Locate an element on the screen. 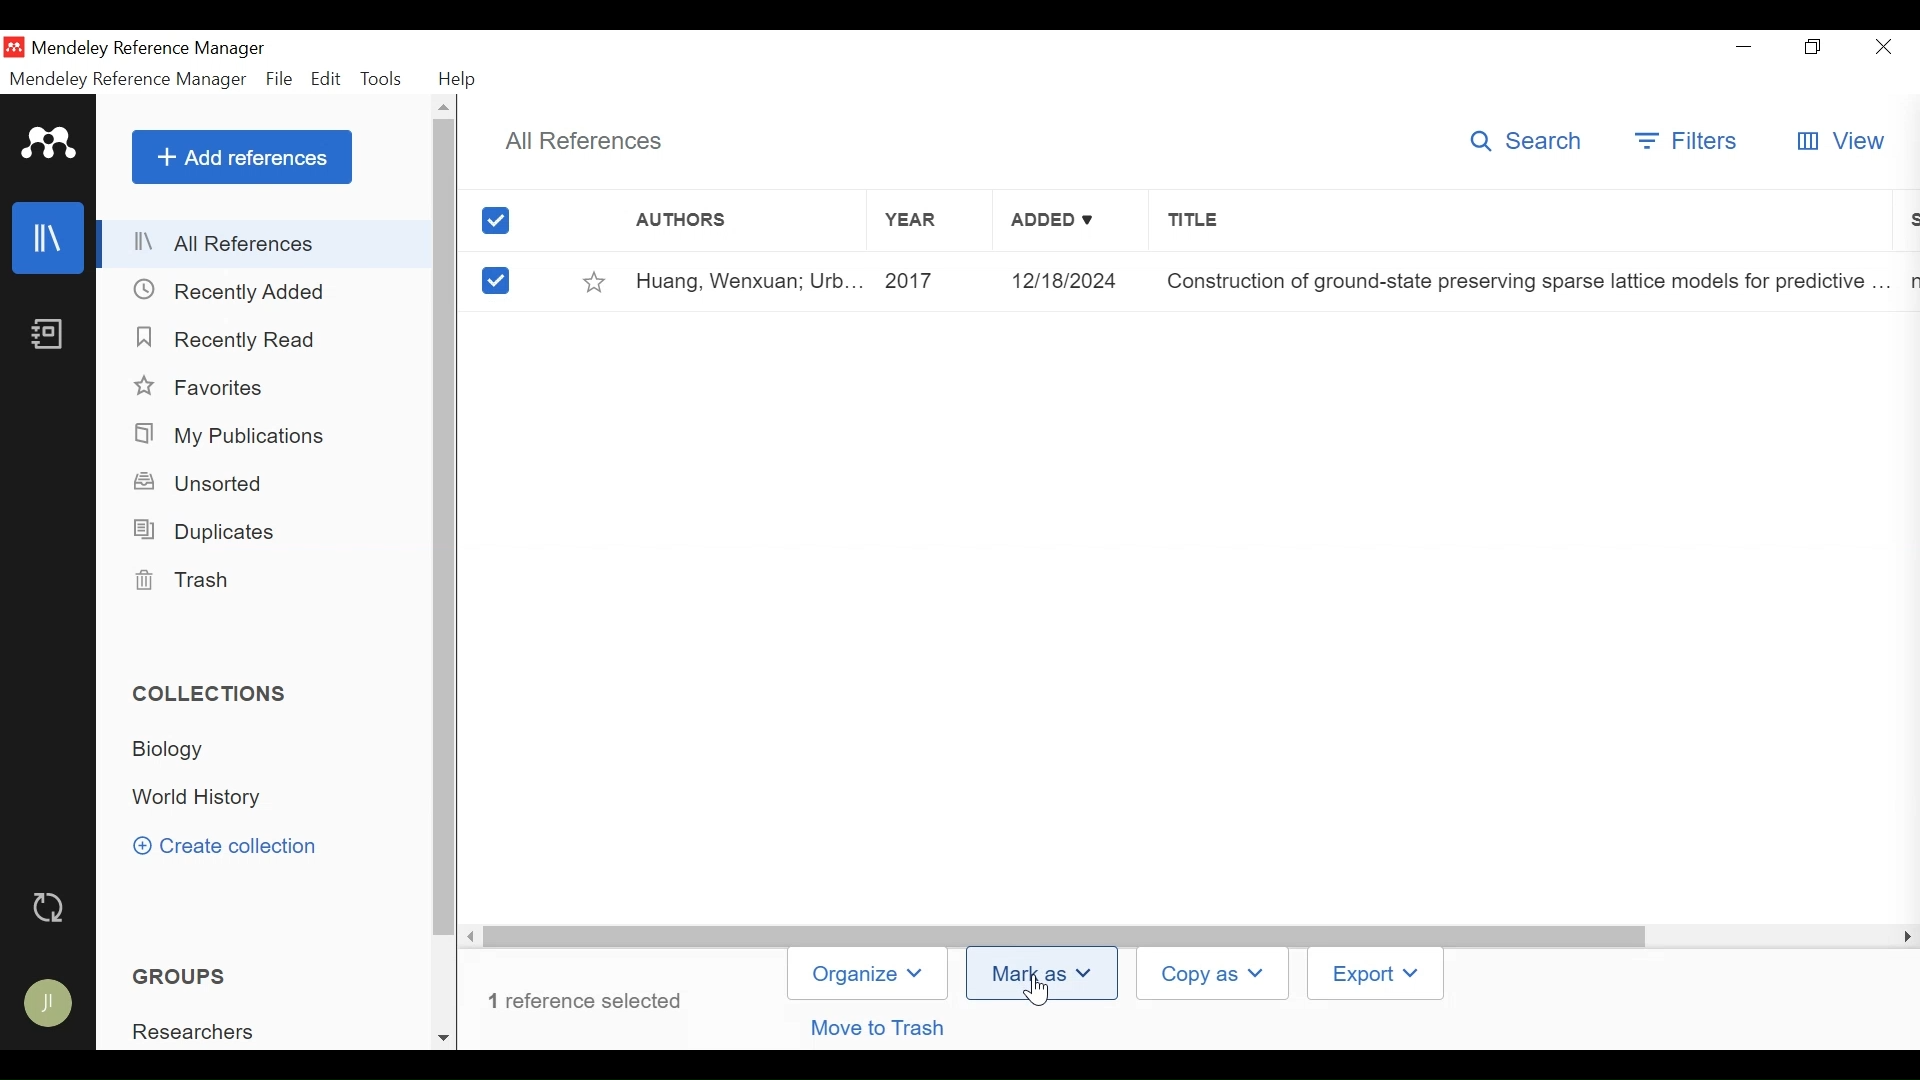  minimize is located at coordinates (1745, 44).